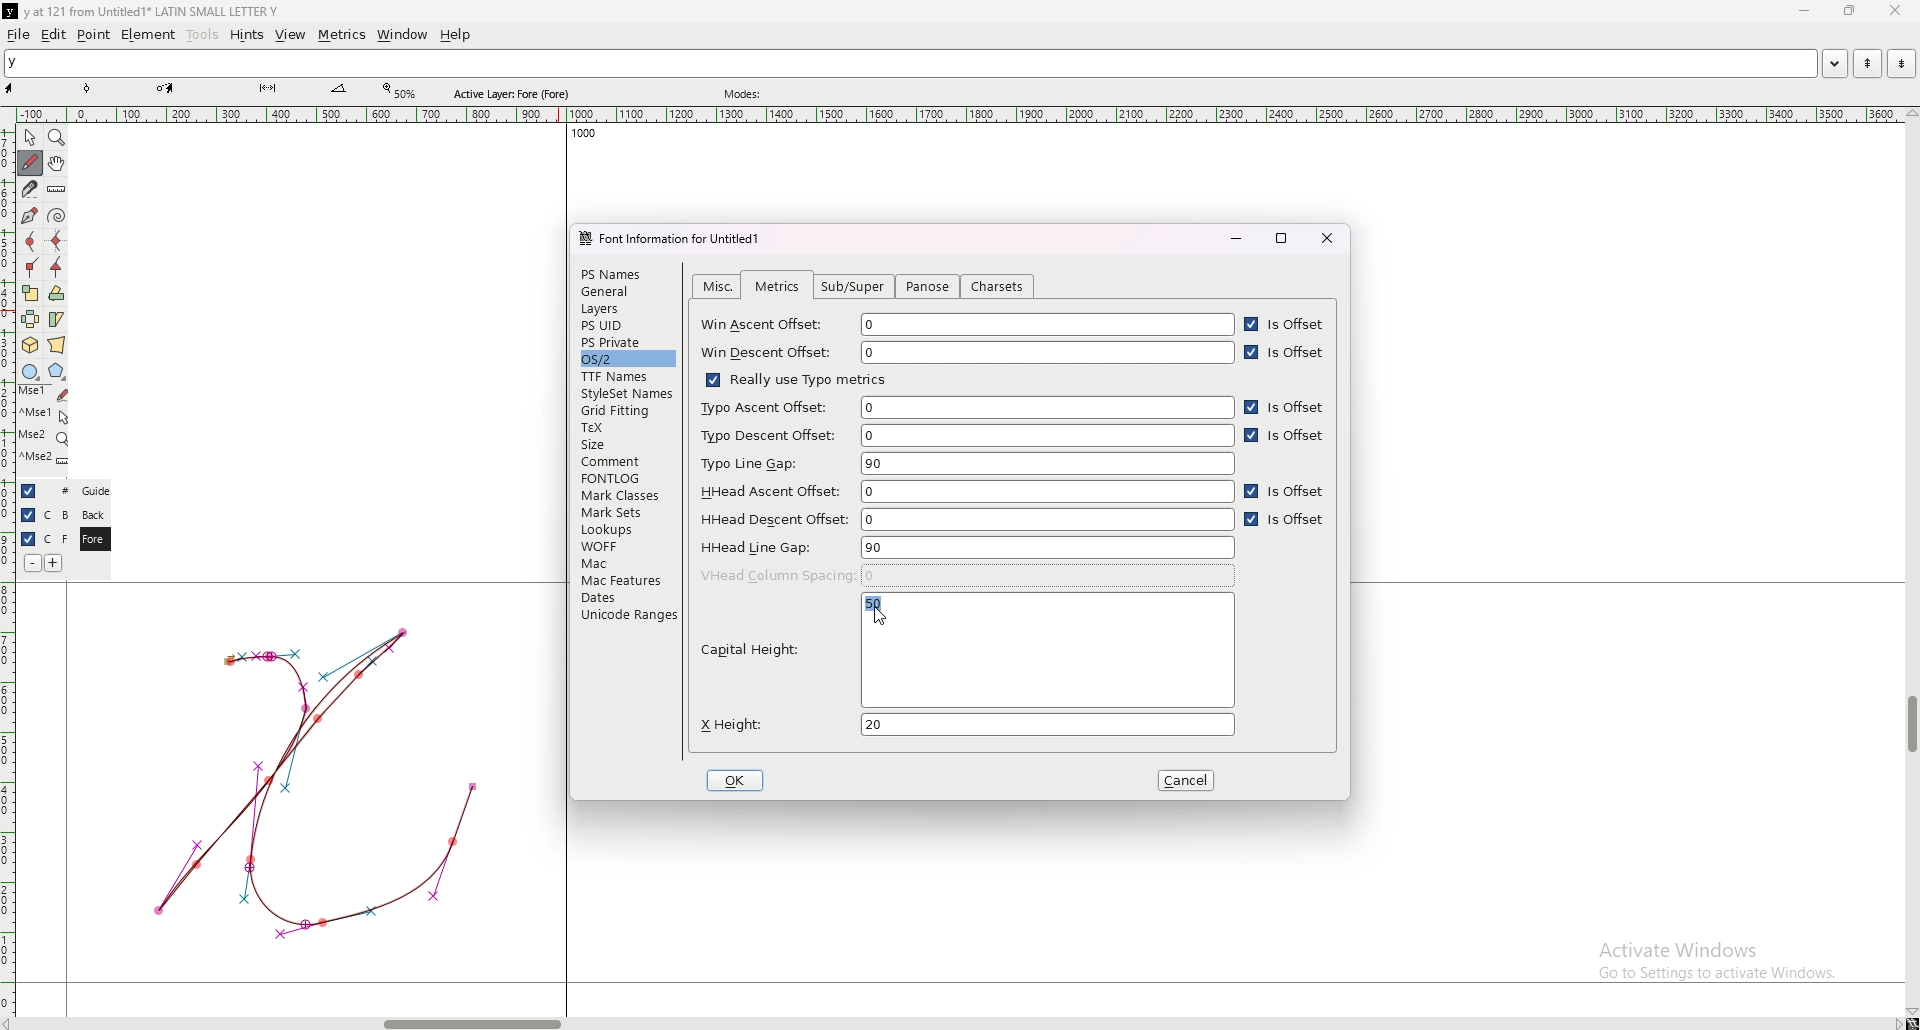 Image resolution: width=1920 pixels, height=1030 pixels. What do you see at coordinates (315, 781) in the screenshot?
I see `graph` at bounding box center [315, 781].